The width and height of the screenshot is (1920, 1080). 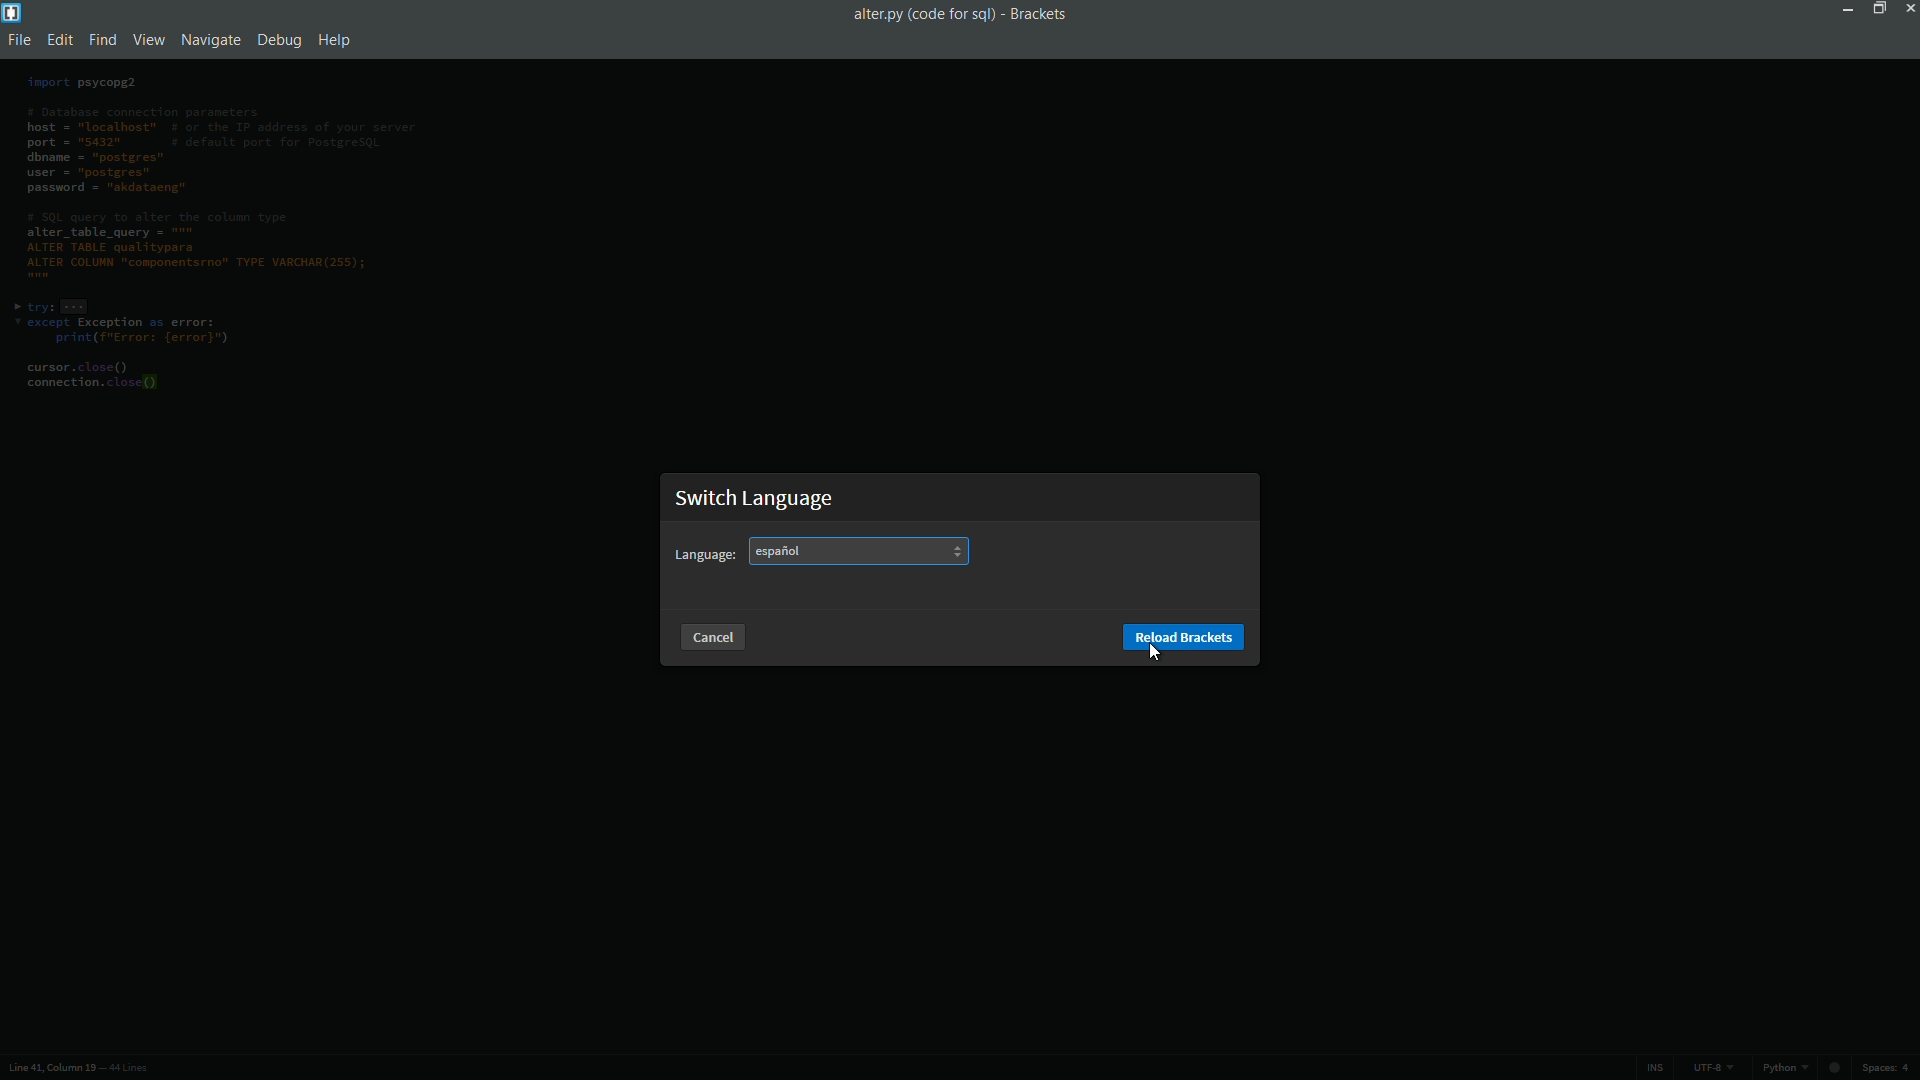 I want to click on ins, so click(x=1655, y=1069).